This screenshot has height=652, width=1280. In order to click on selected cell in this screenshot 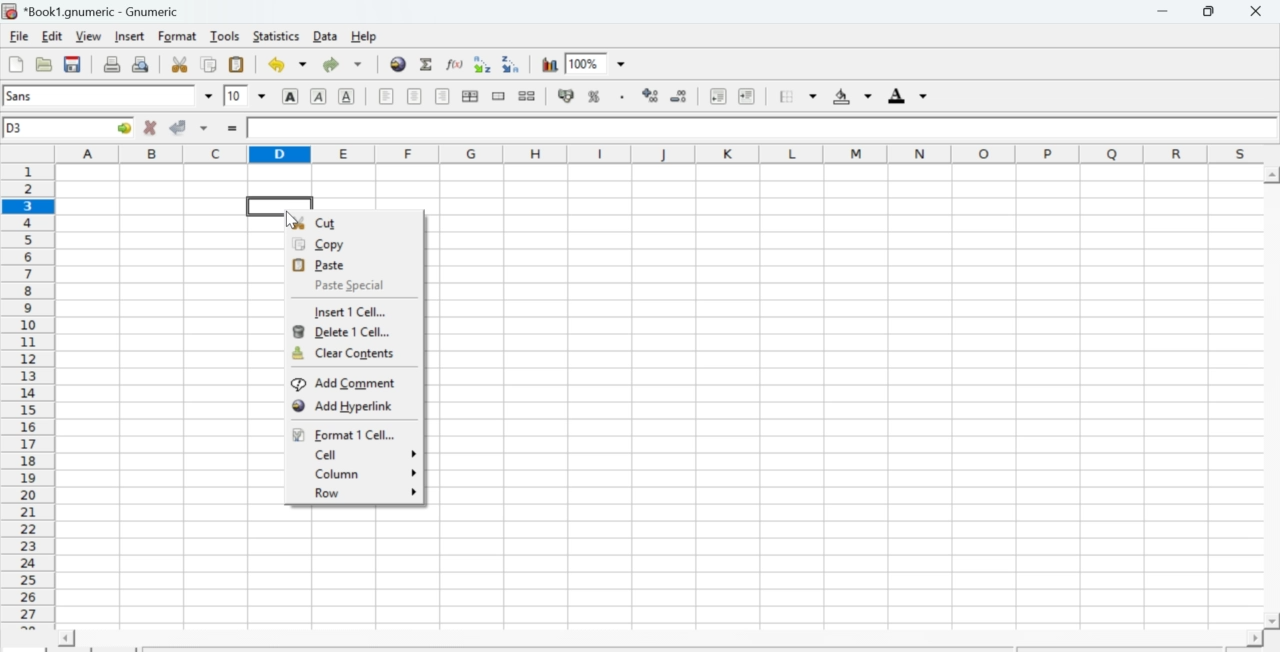, I will do `click(279, 205)`.